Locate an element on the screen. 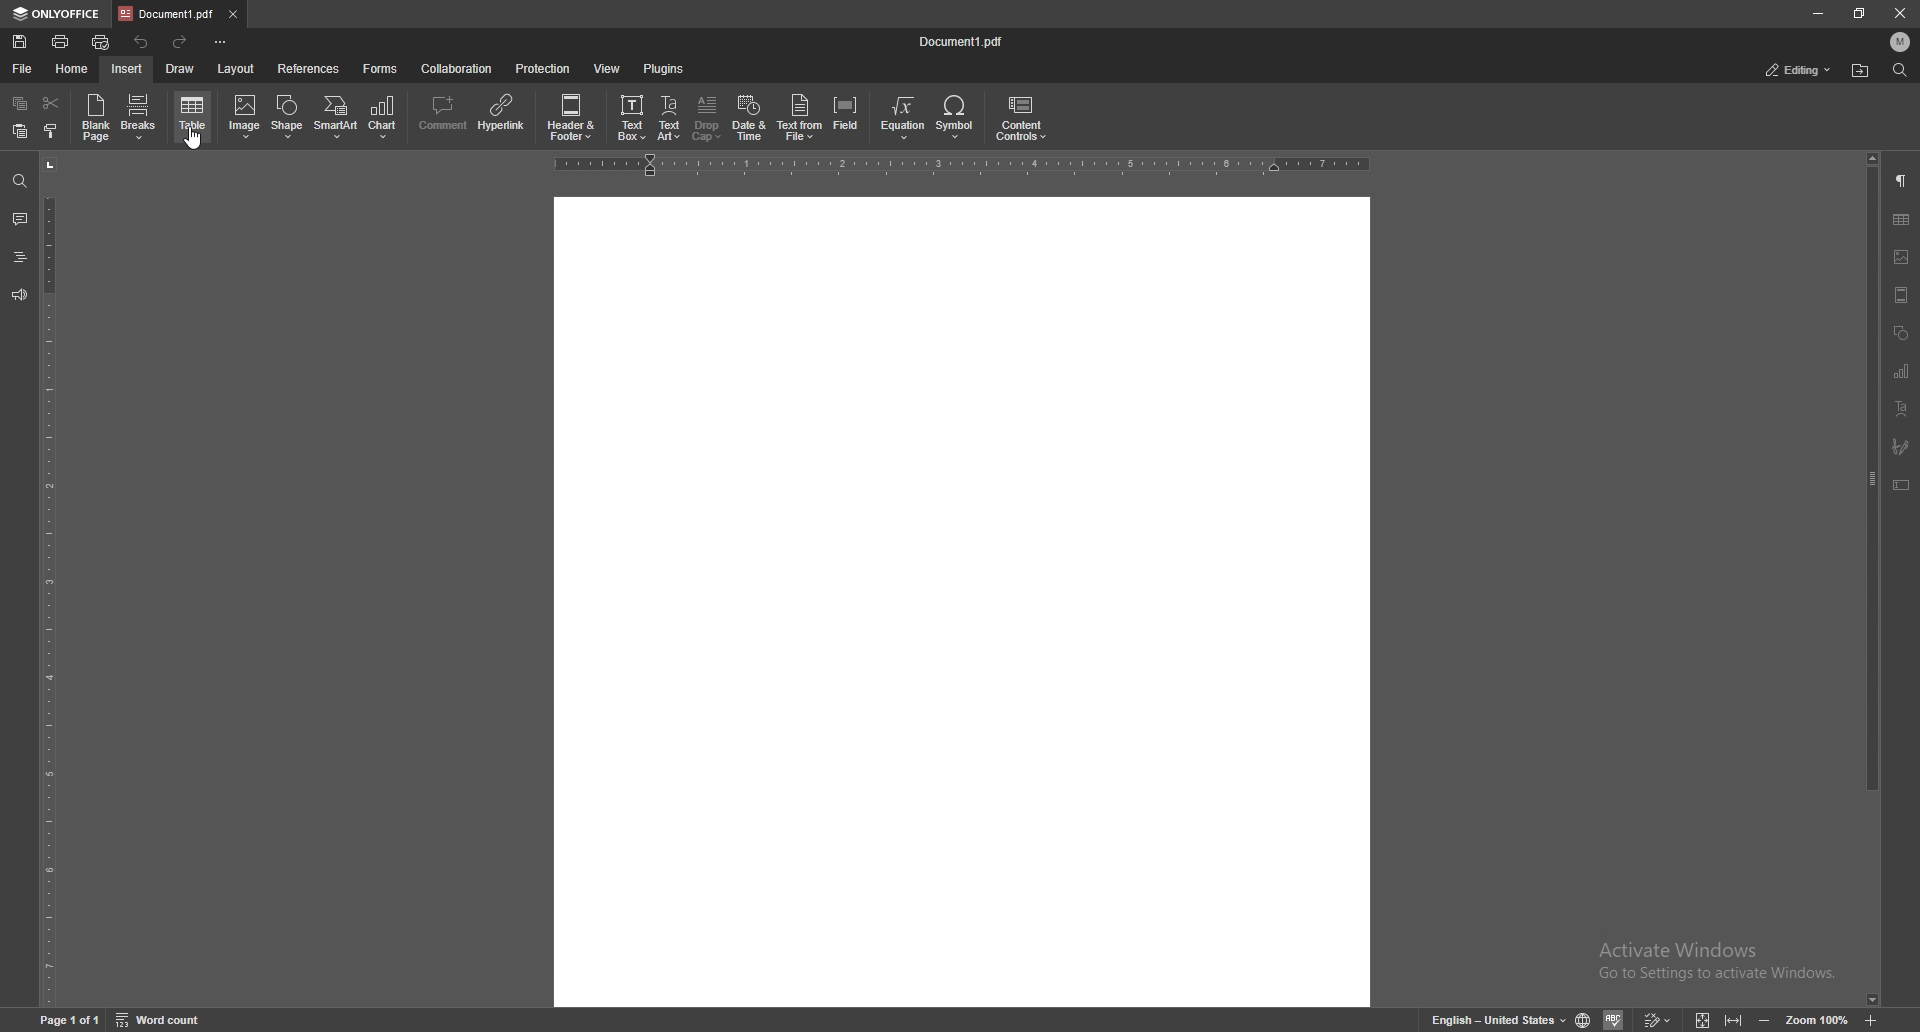 The width and height of the screenshot is (1920, 1032). fit to screen is located at coordinates (1706, 1018).